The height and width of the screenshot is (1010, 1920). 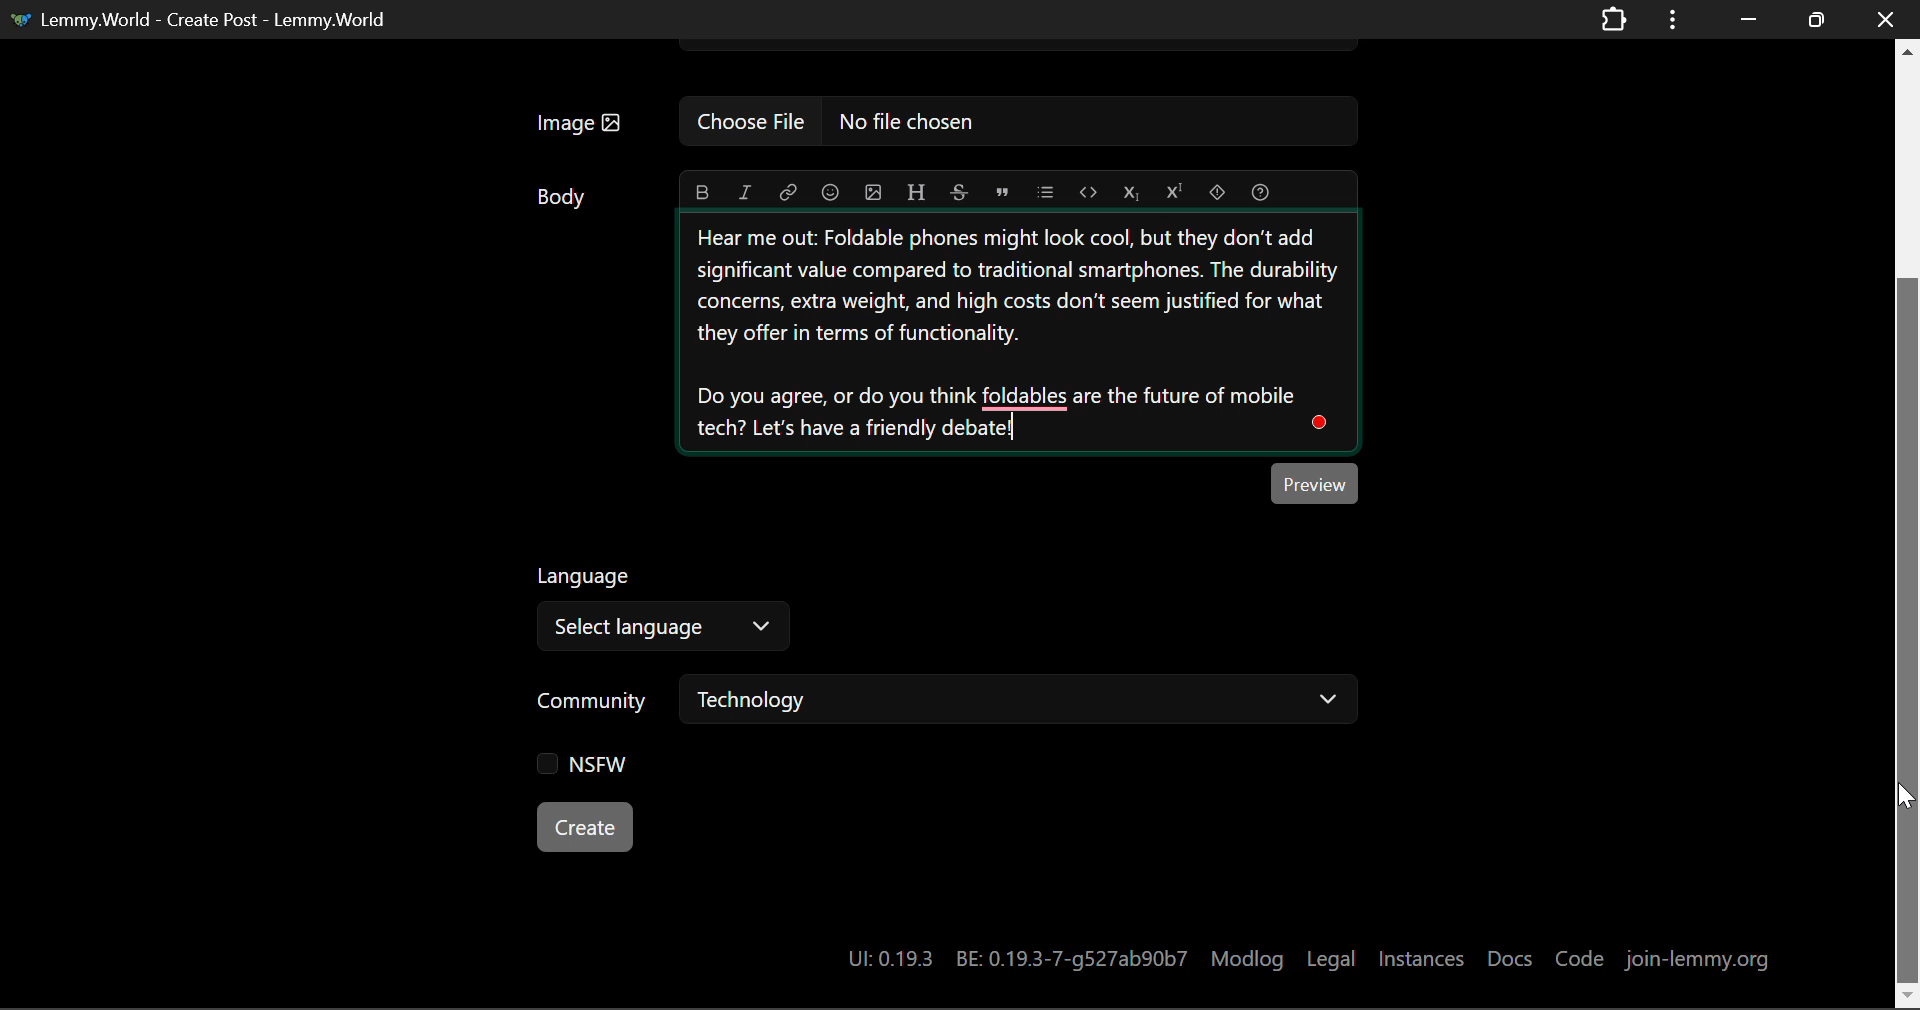 I want to click on header, so click(x=918, y=192).